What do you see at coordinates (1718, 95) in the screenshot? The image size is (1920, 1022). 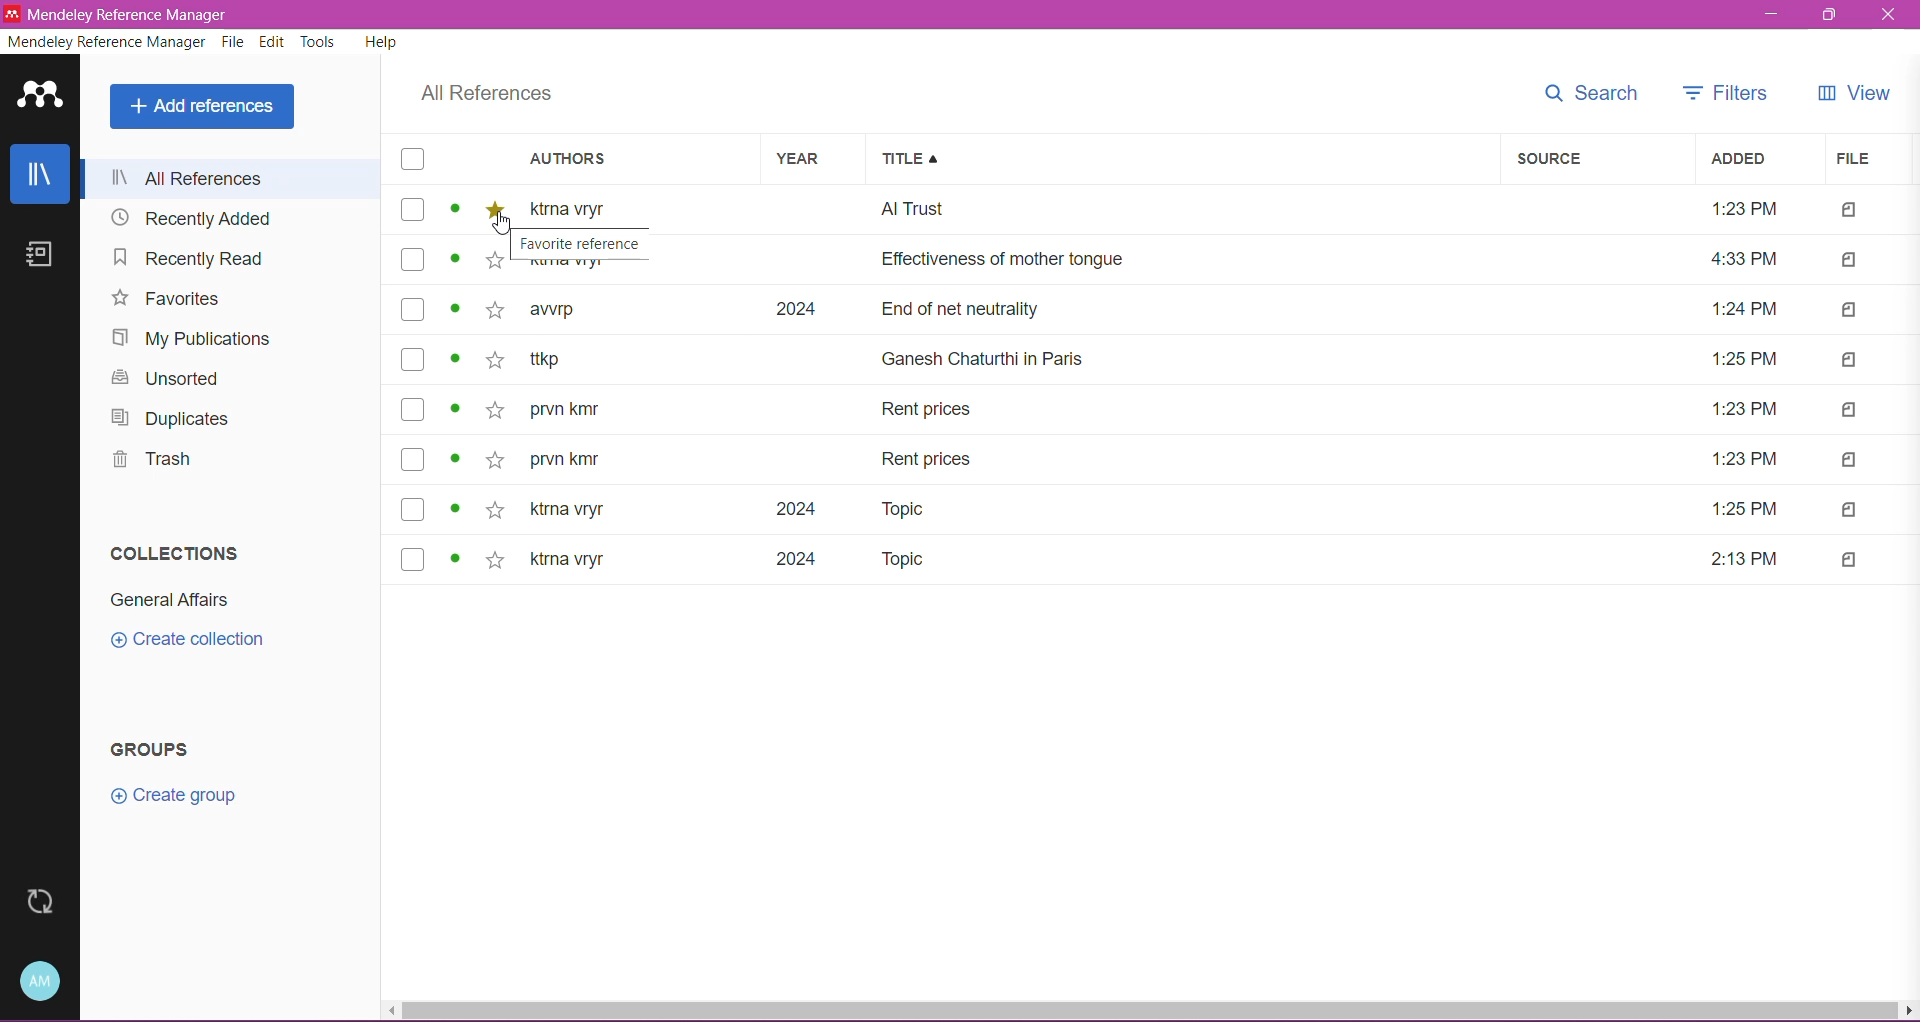 I see `Filters` at bounding box center [1718, 95].